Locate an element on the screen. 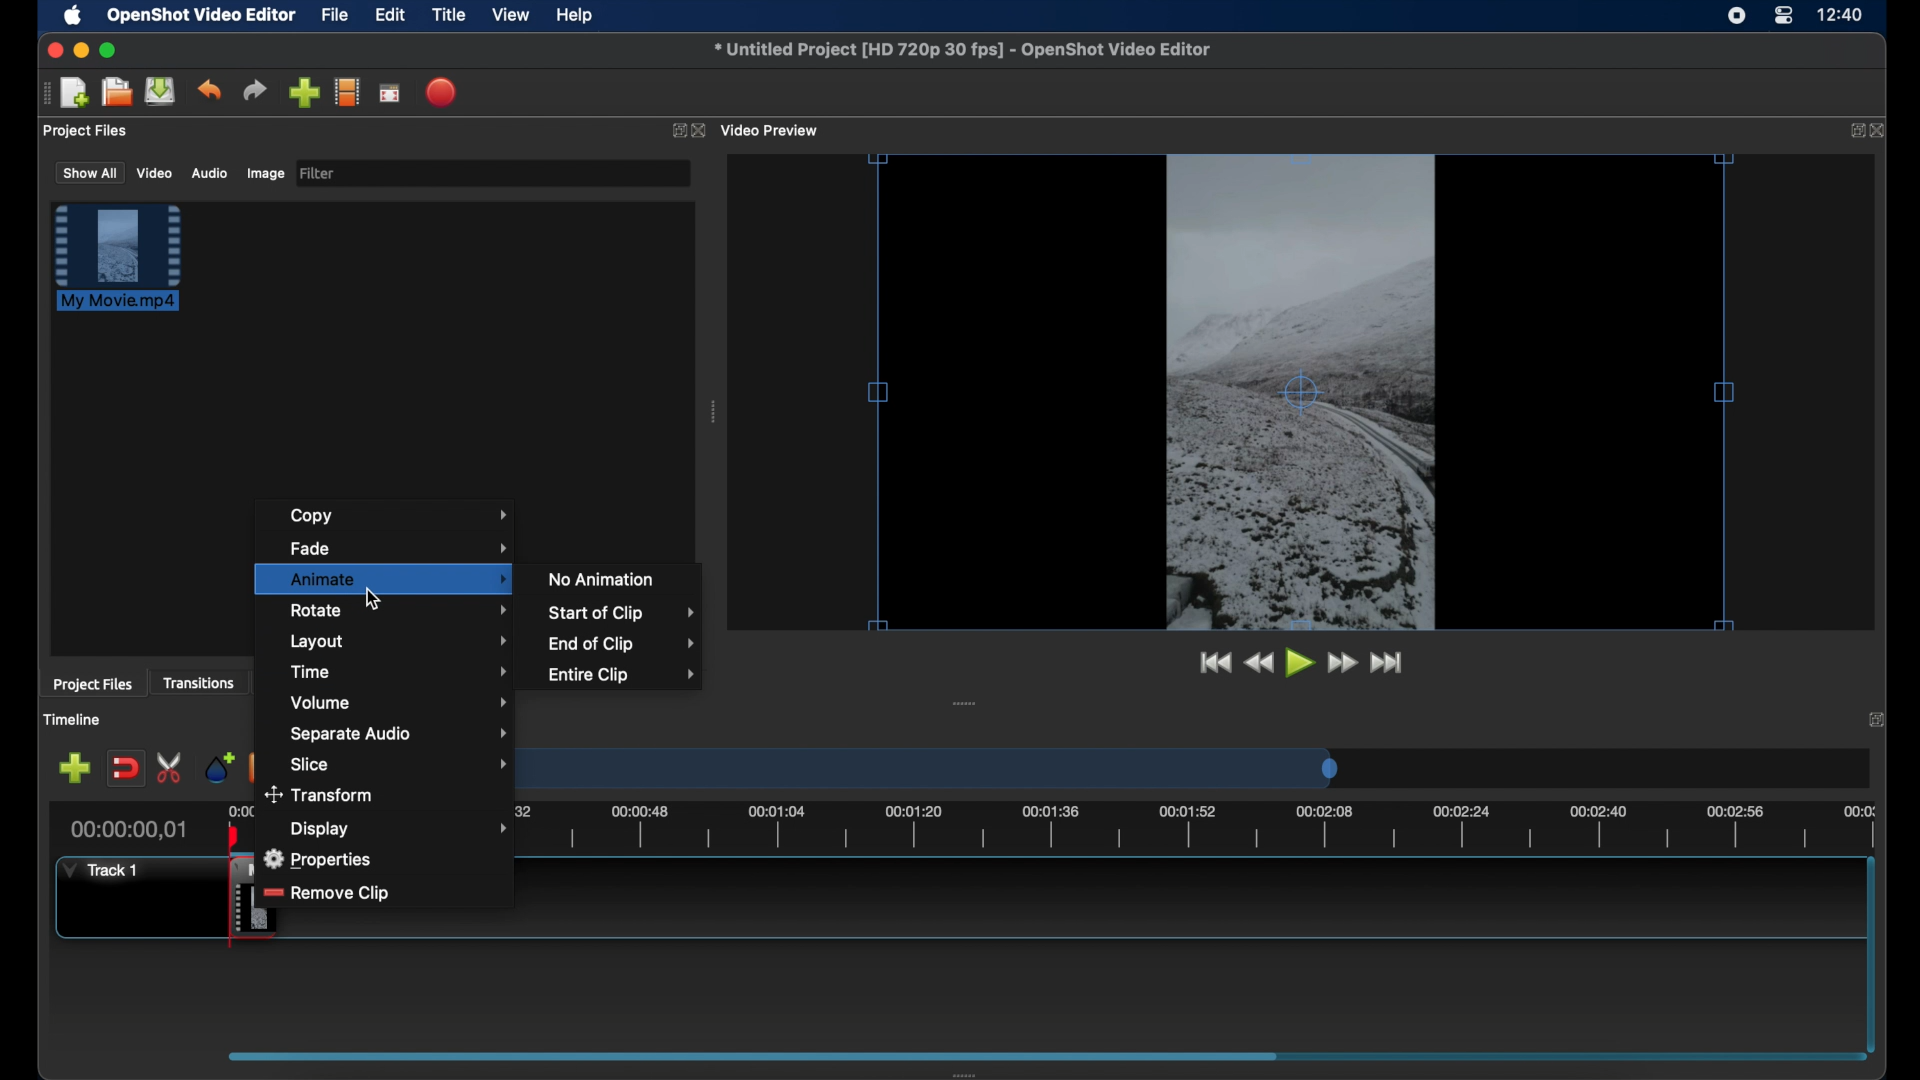 This screenshot has height=1080, width=1920. add track is located at coordinates (74, 769).